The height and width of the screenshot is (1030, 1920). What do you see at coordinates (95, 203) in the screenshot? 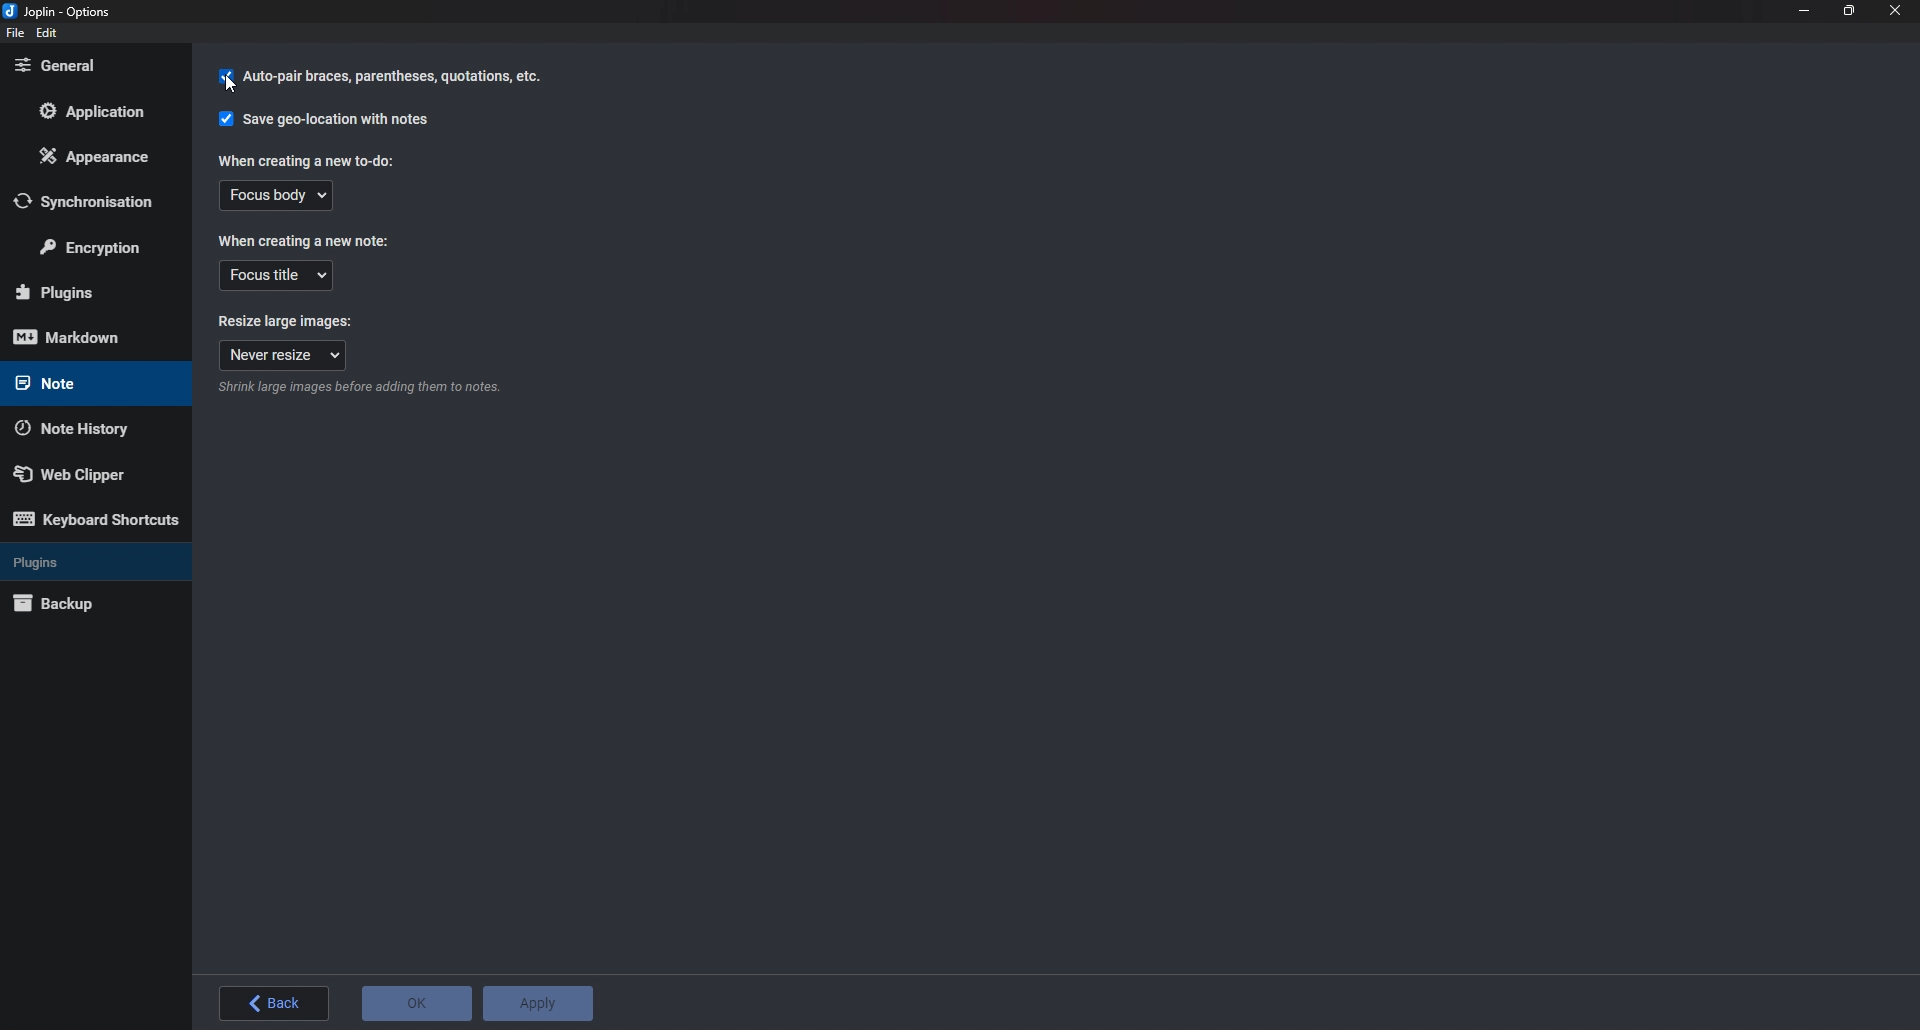
I see `Synchronization` at bounding box center [95, 203].